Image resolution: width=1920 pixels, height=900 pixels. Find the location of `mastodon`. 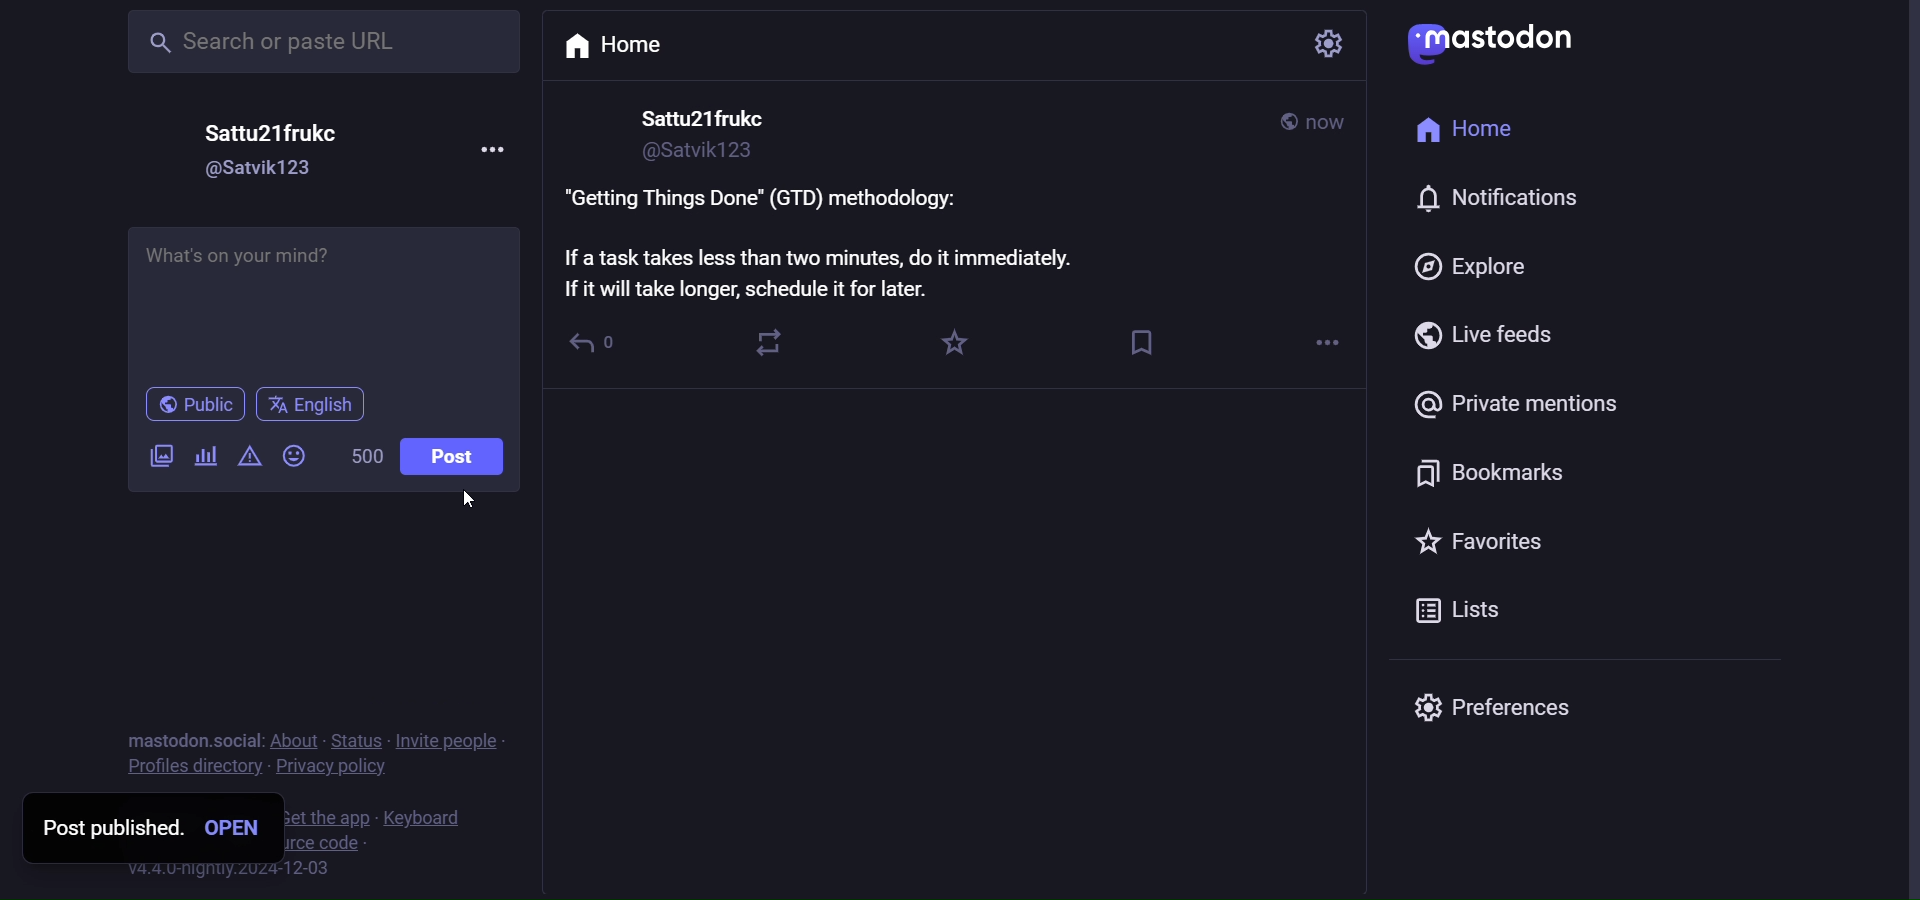

mastodon is located at coordinates (1494, 43).